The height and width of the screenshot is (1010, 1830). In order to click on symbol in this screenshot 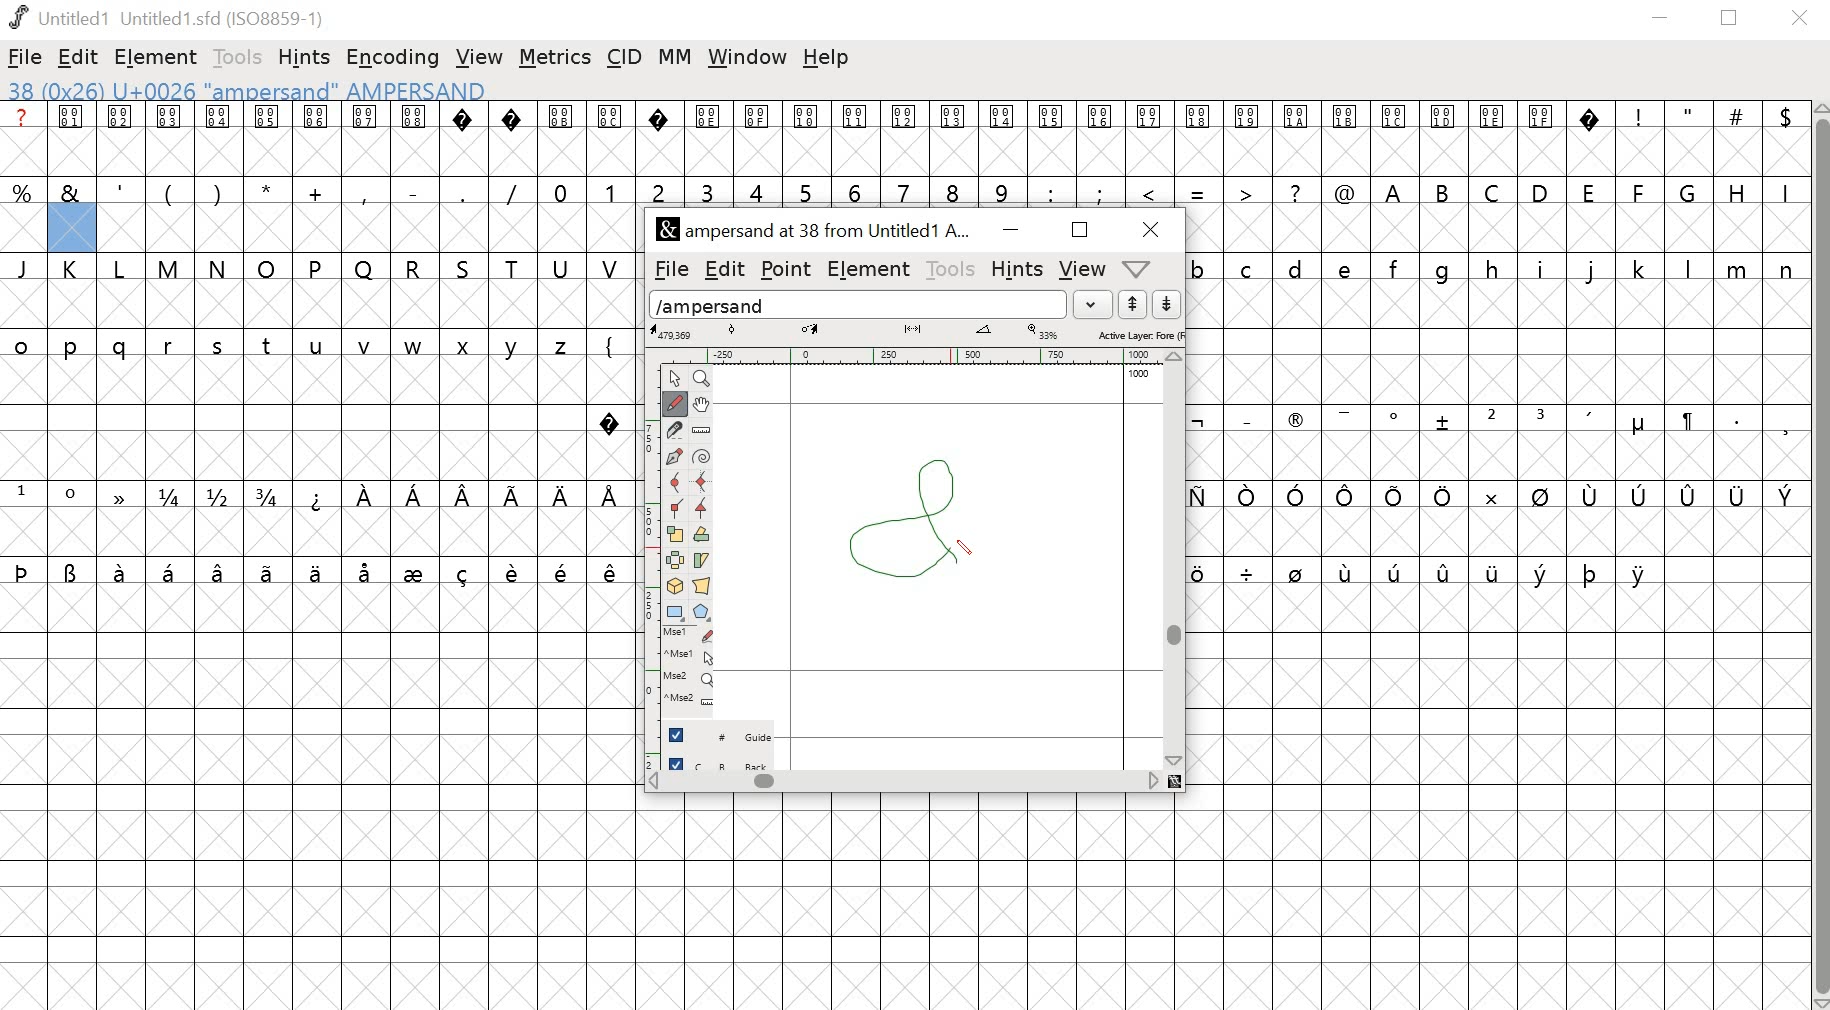, I will do `click(414, 494)`.